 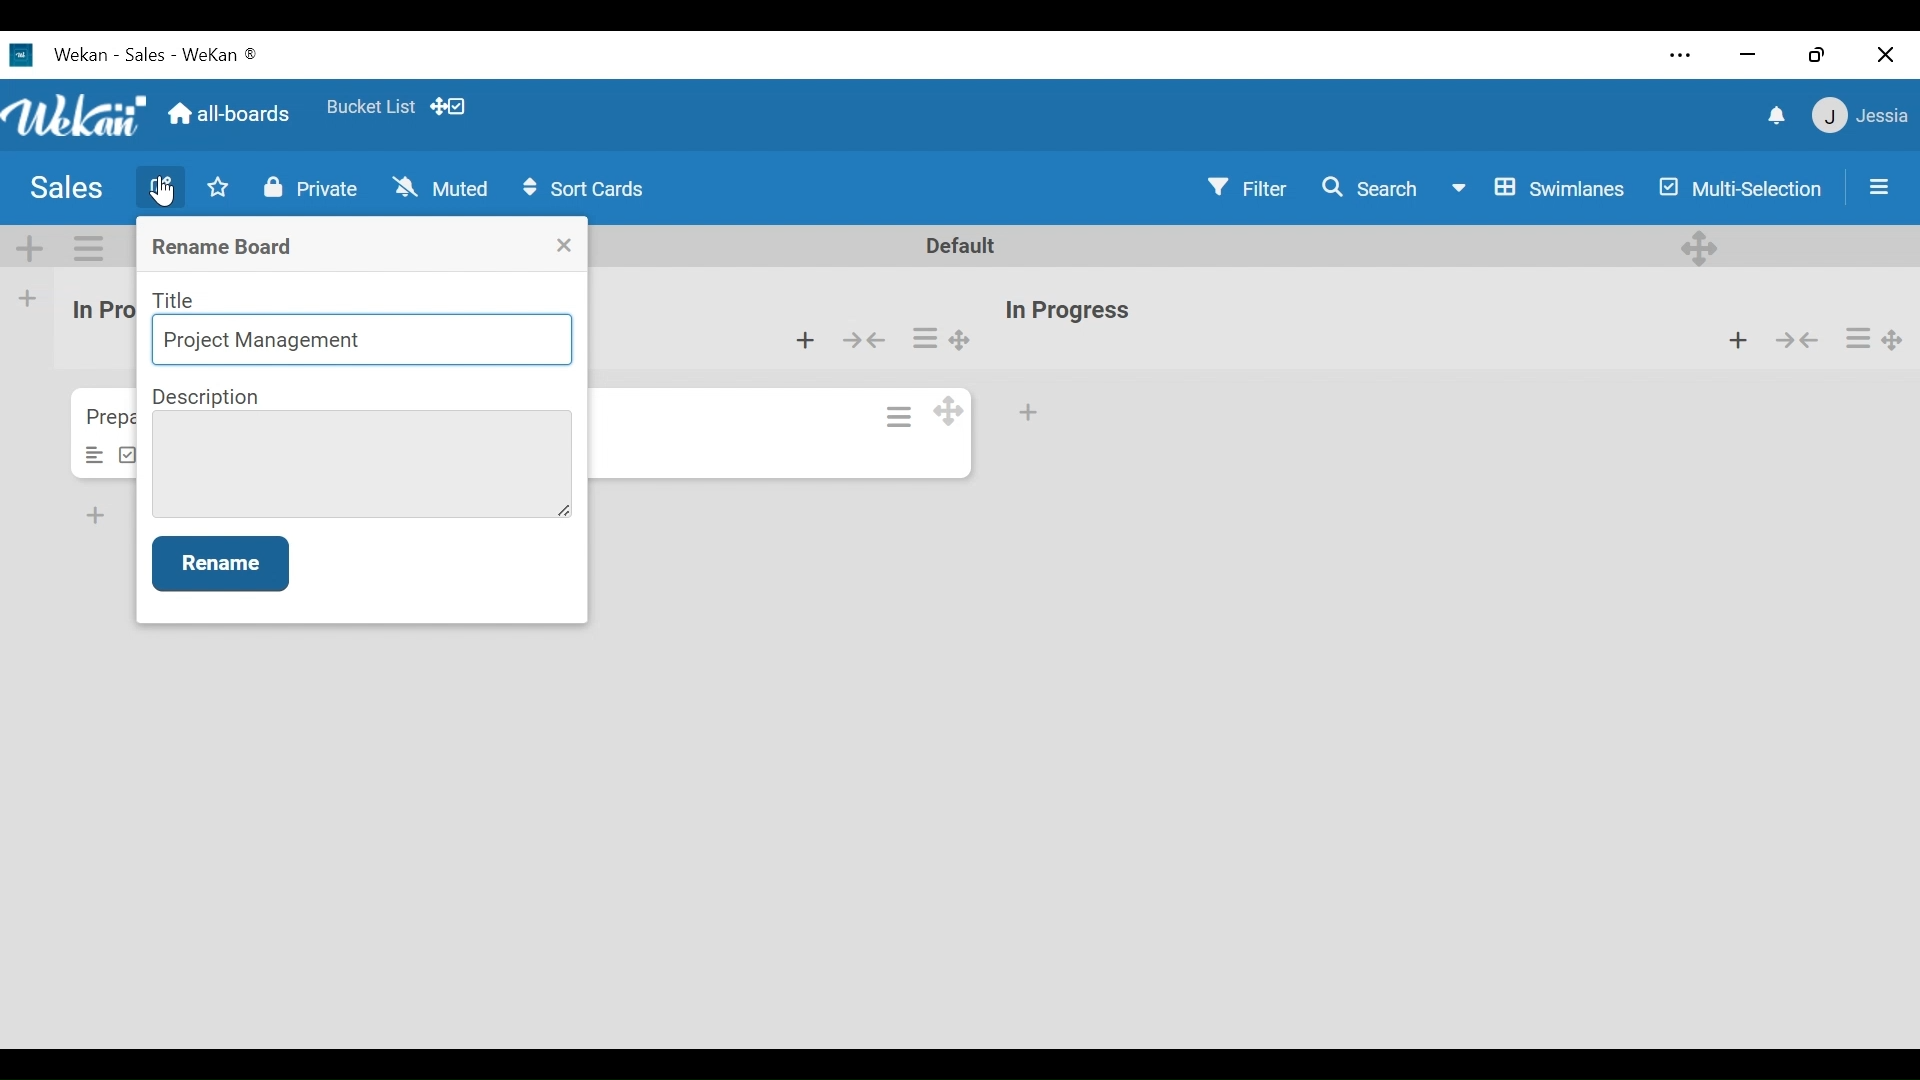 What do you see at coordinates (1029, 413) in the screenshot?
I see `Add card at the bottom of the list` at bounding box center [1029, 413].